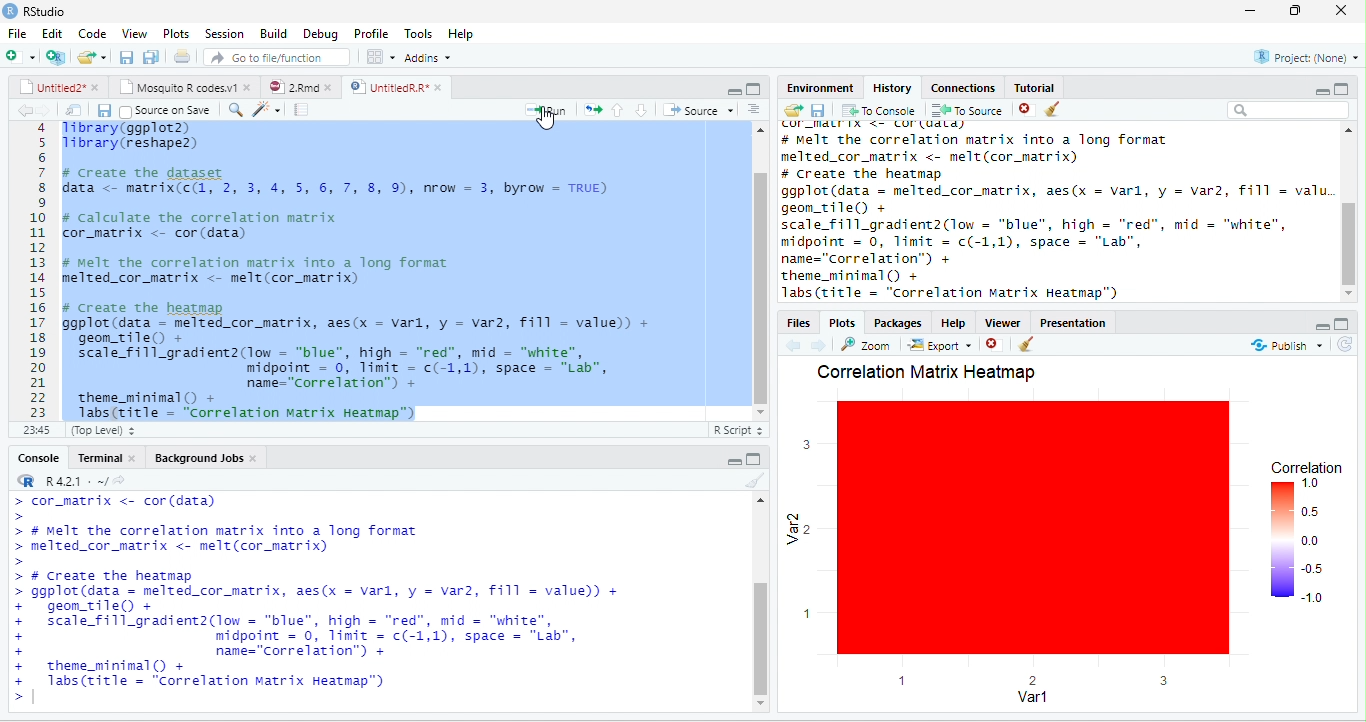  Describe the element at coordinates (869, 345) in the screenshot. I see `zoom` at that location.